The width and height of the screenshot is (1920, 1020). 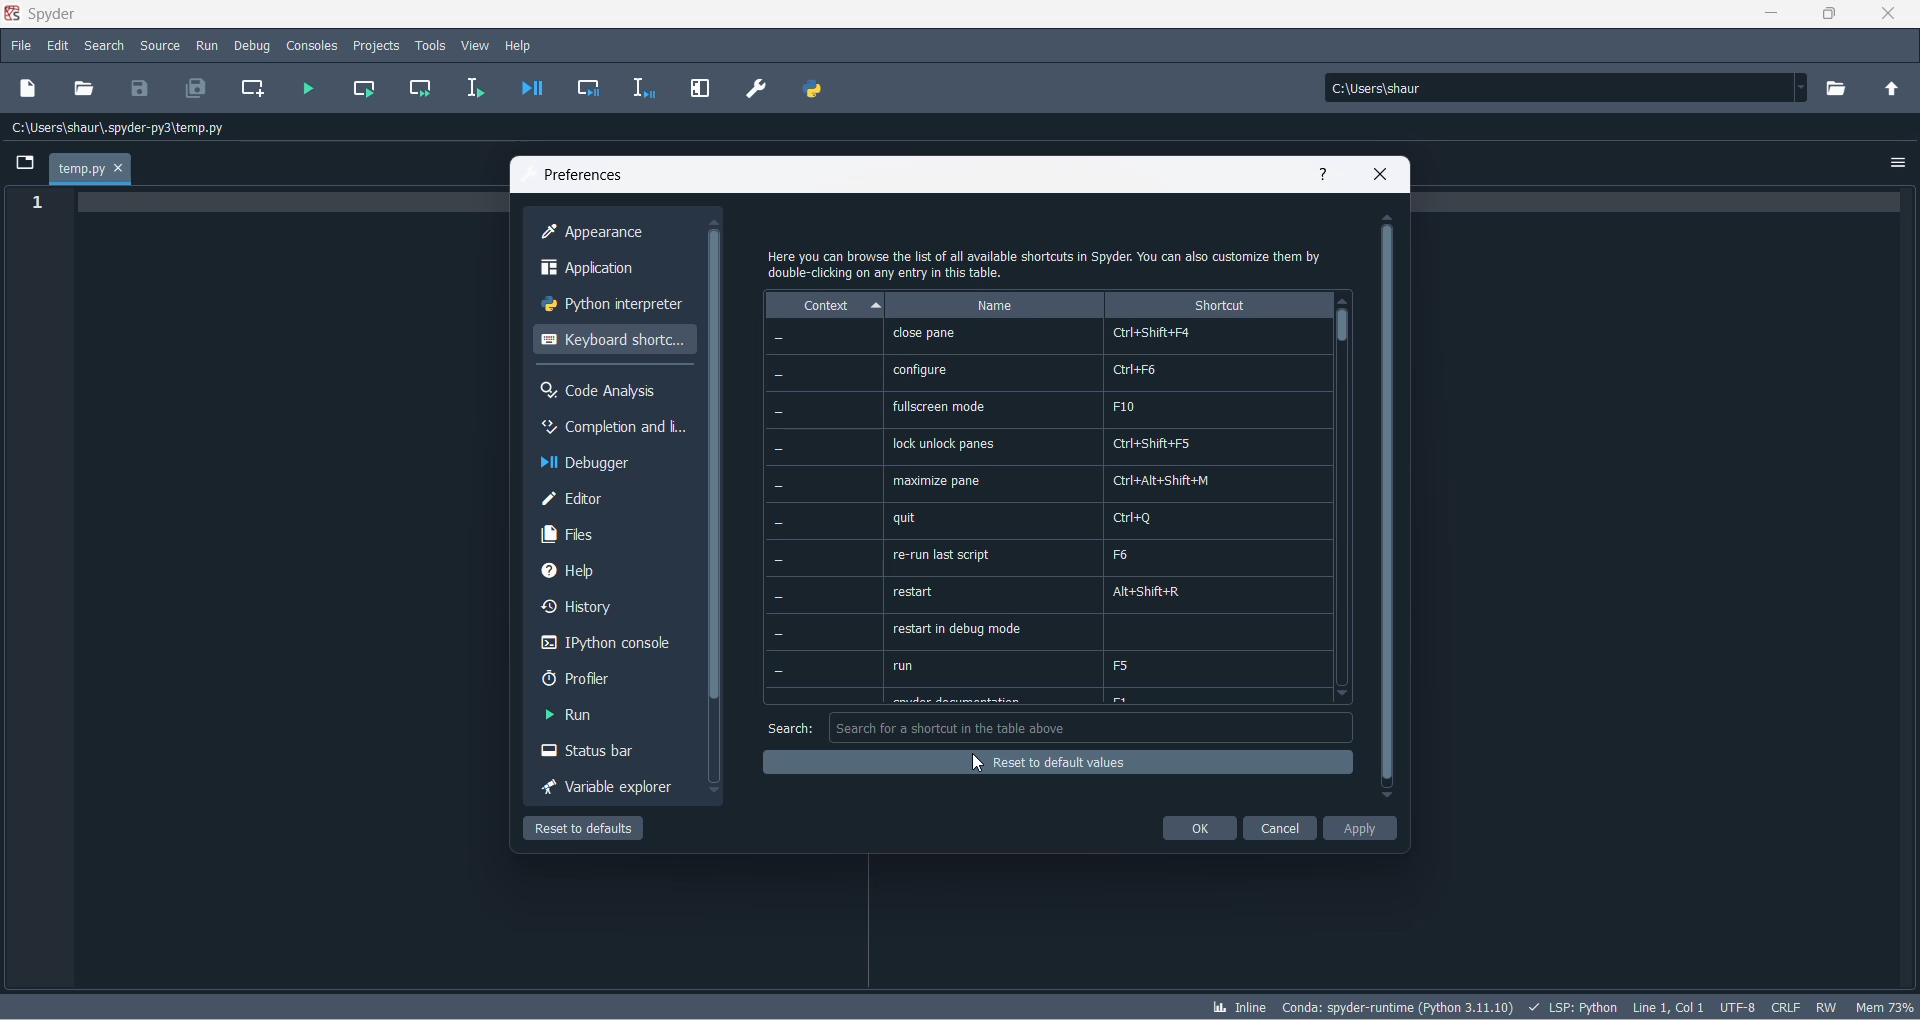 I want to click on scrollbar, so click(x=1347, y=329).